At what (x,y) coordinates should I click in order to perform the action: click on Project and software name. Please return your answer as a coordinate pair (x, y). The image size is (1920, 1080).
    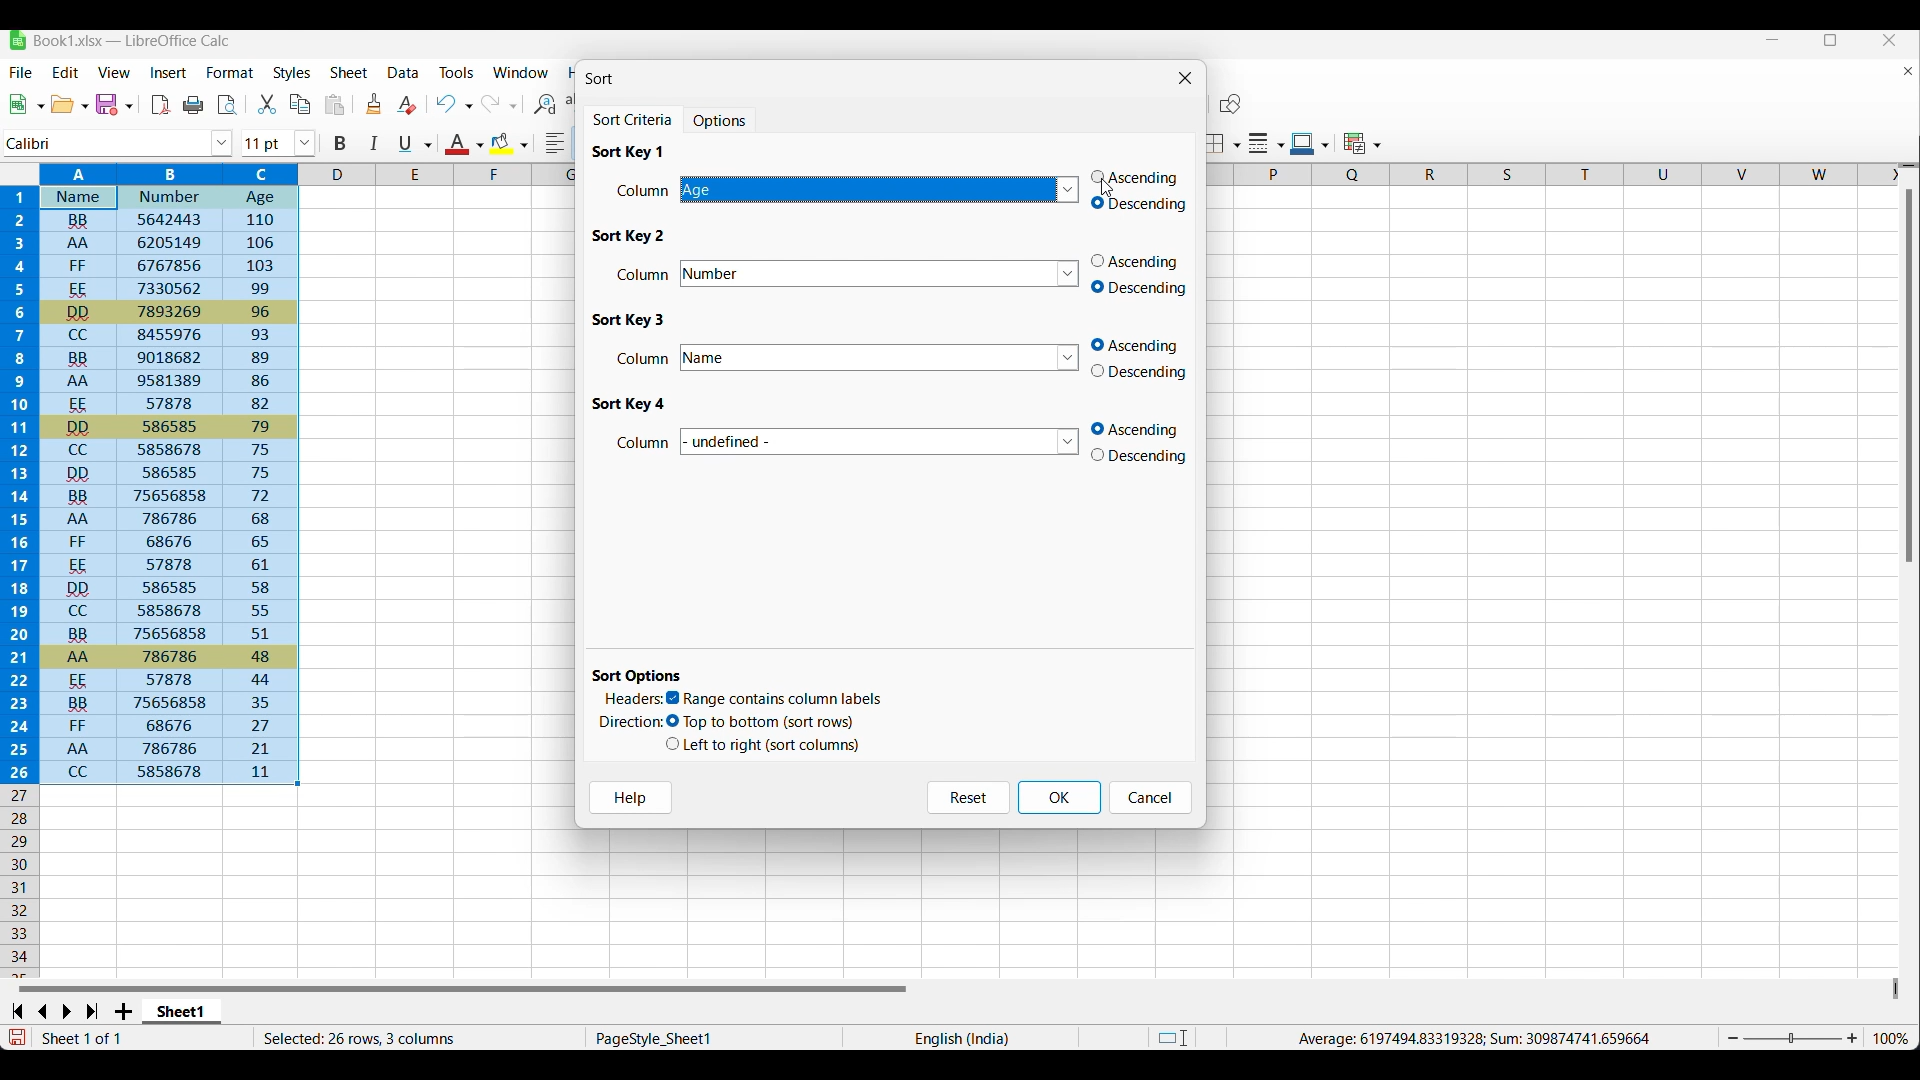
    Looking at the image, I should click on (132, 41).